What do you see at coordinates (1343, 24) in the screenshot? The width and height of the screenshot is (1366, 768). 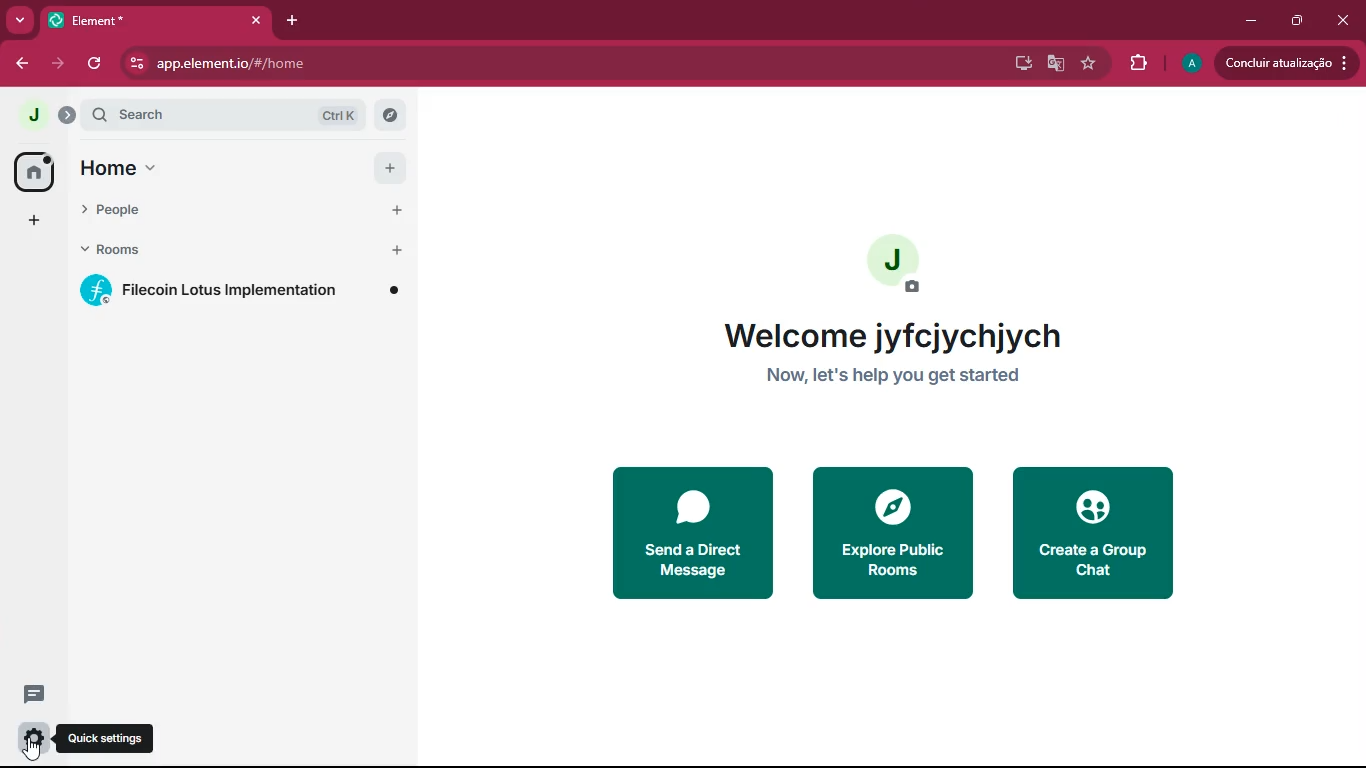 I see `close` at bounding box center [1343, 24].